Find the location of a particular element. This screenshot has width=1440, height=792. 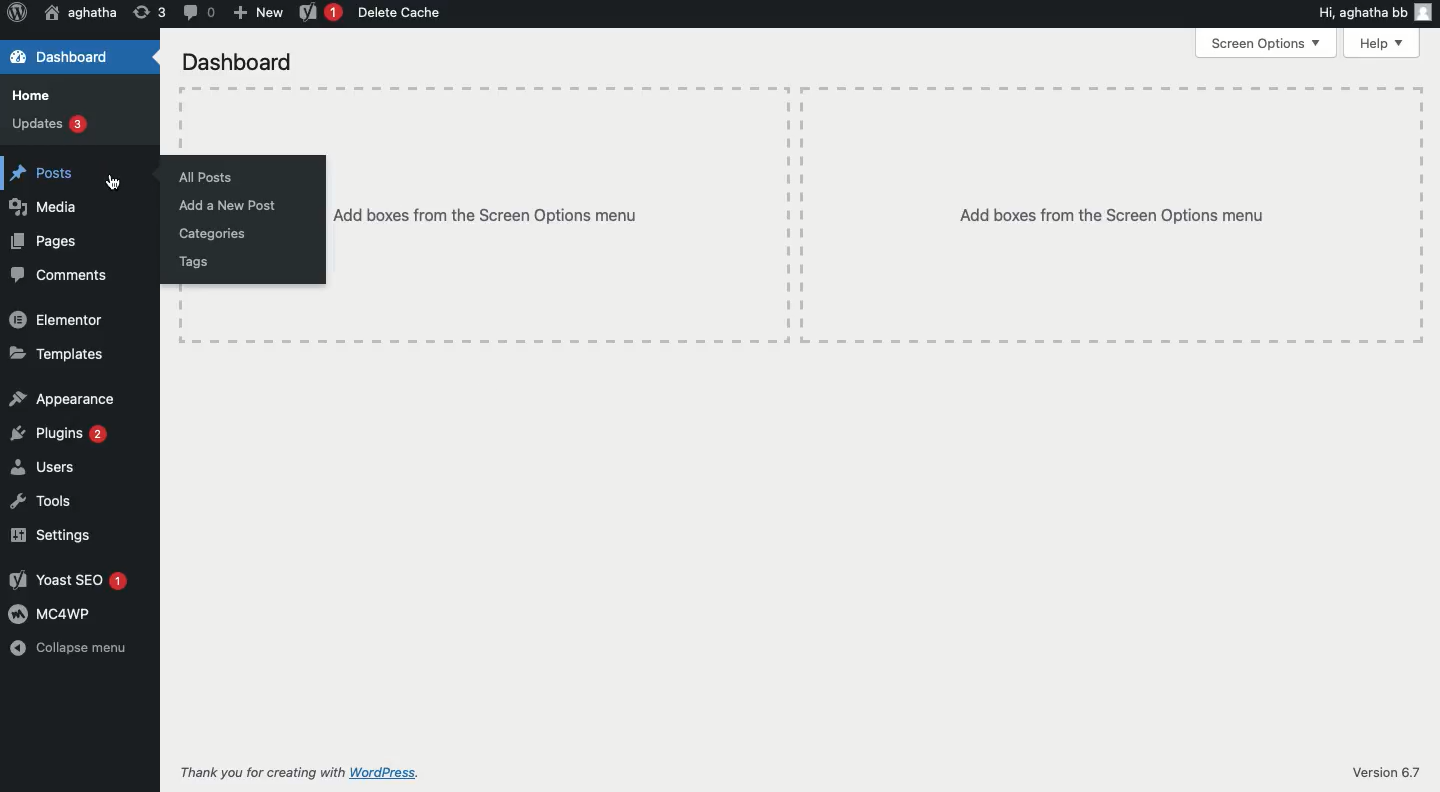

Collapse menu is located at coordinates (70, 650).